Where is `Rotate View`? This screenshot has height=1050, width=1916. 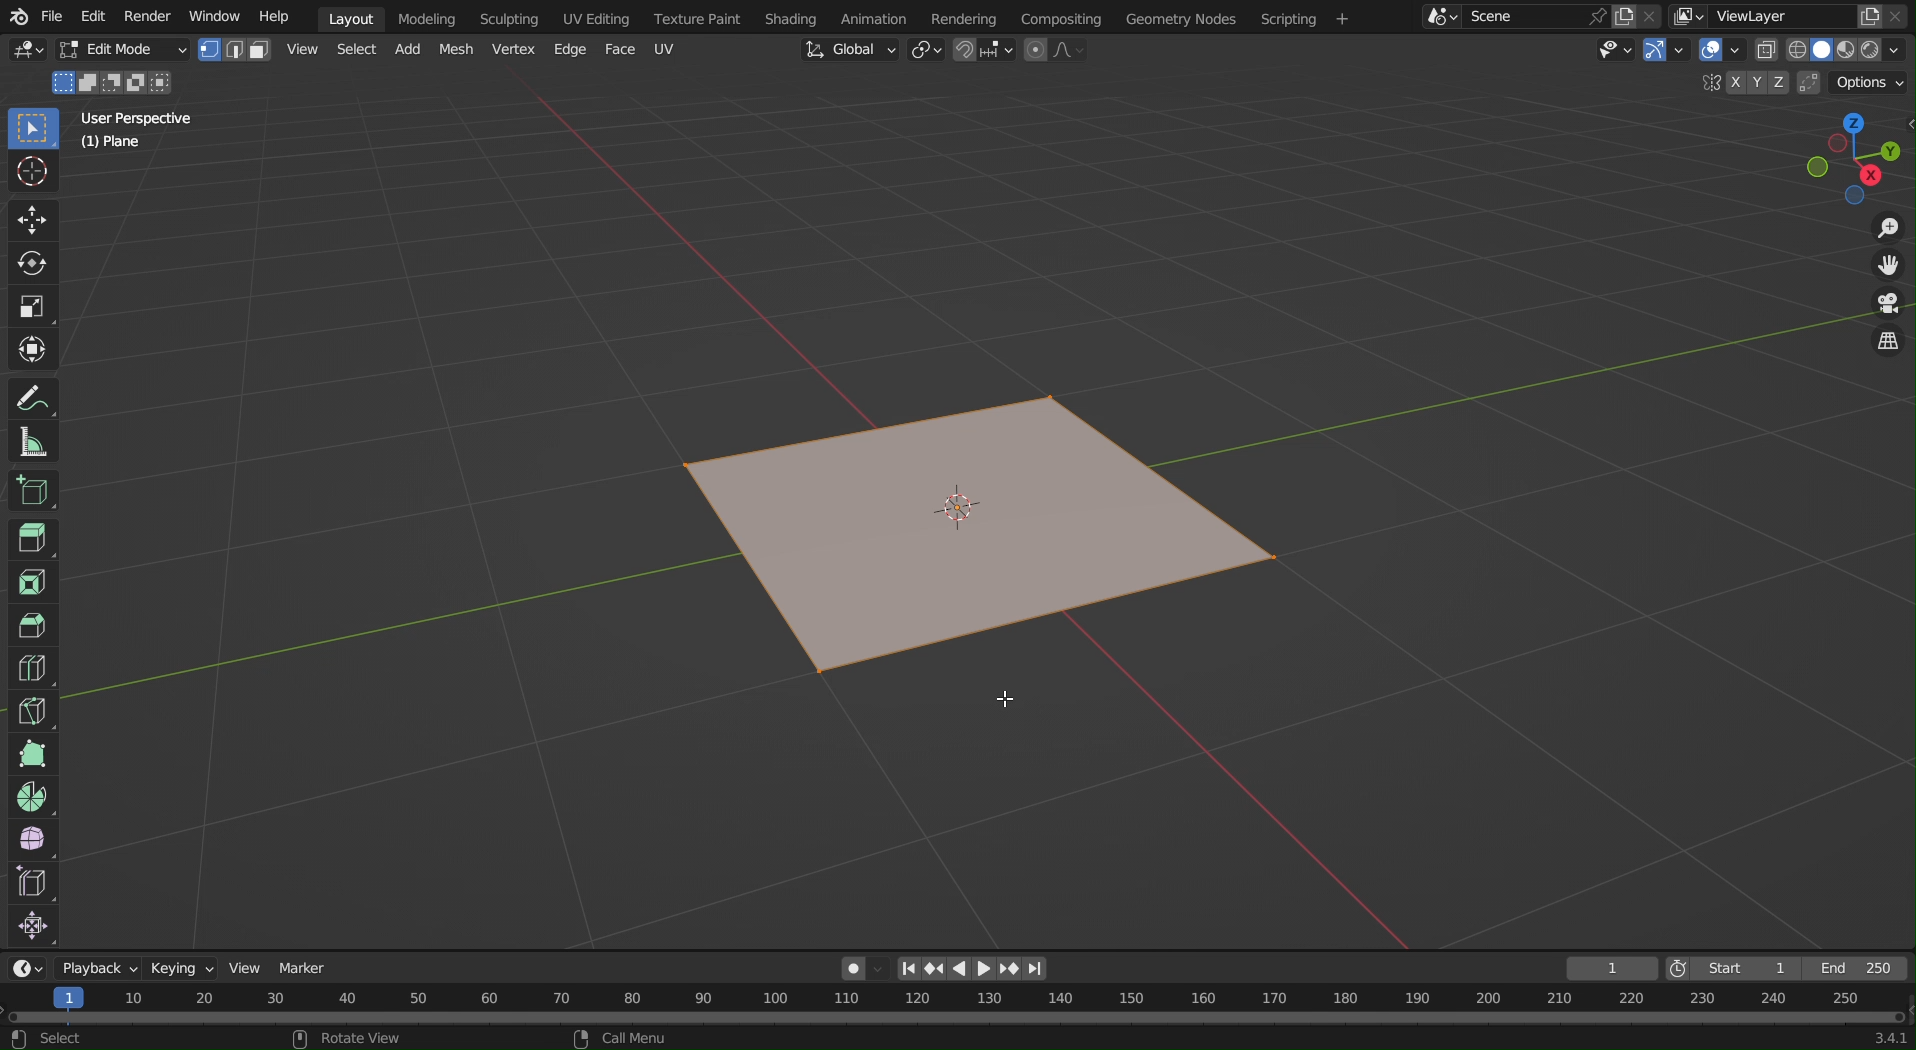
Rotate View is located at coordinates (356, 1039).